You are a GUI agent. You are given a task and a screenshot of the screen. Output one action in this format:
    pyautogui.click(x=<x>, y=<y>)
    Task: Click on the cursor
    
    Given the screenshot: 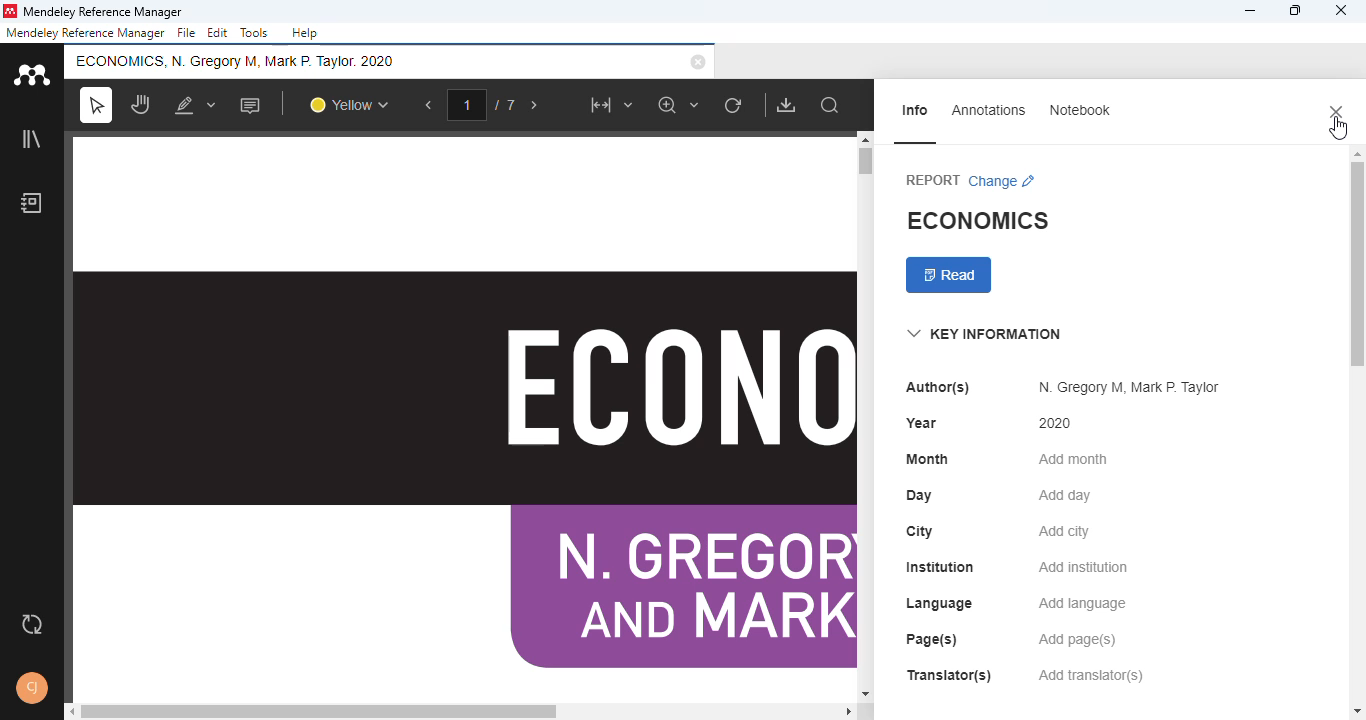 What is the action you would take?
    pyautogui.click(x=1338, y=129)
    